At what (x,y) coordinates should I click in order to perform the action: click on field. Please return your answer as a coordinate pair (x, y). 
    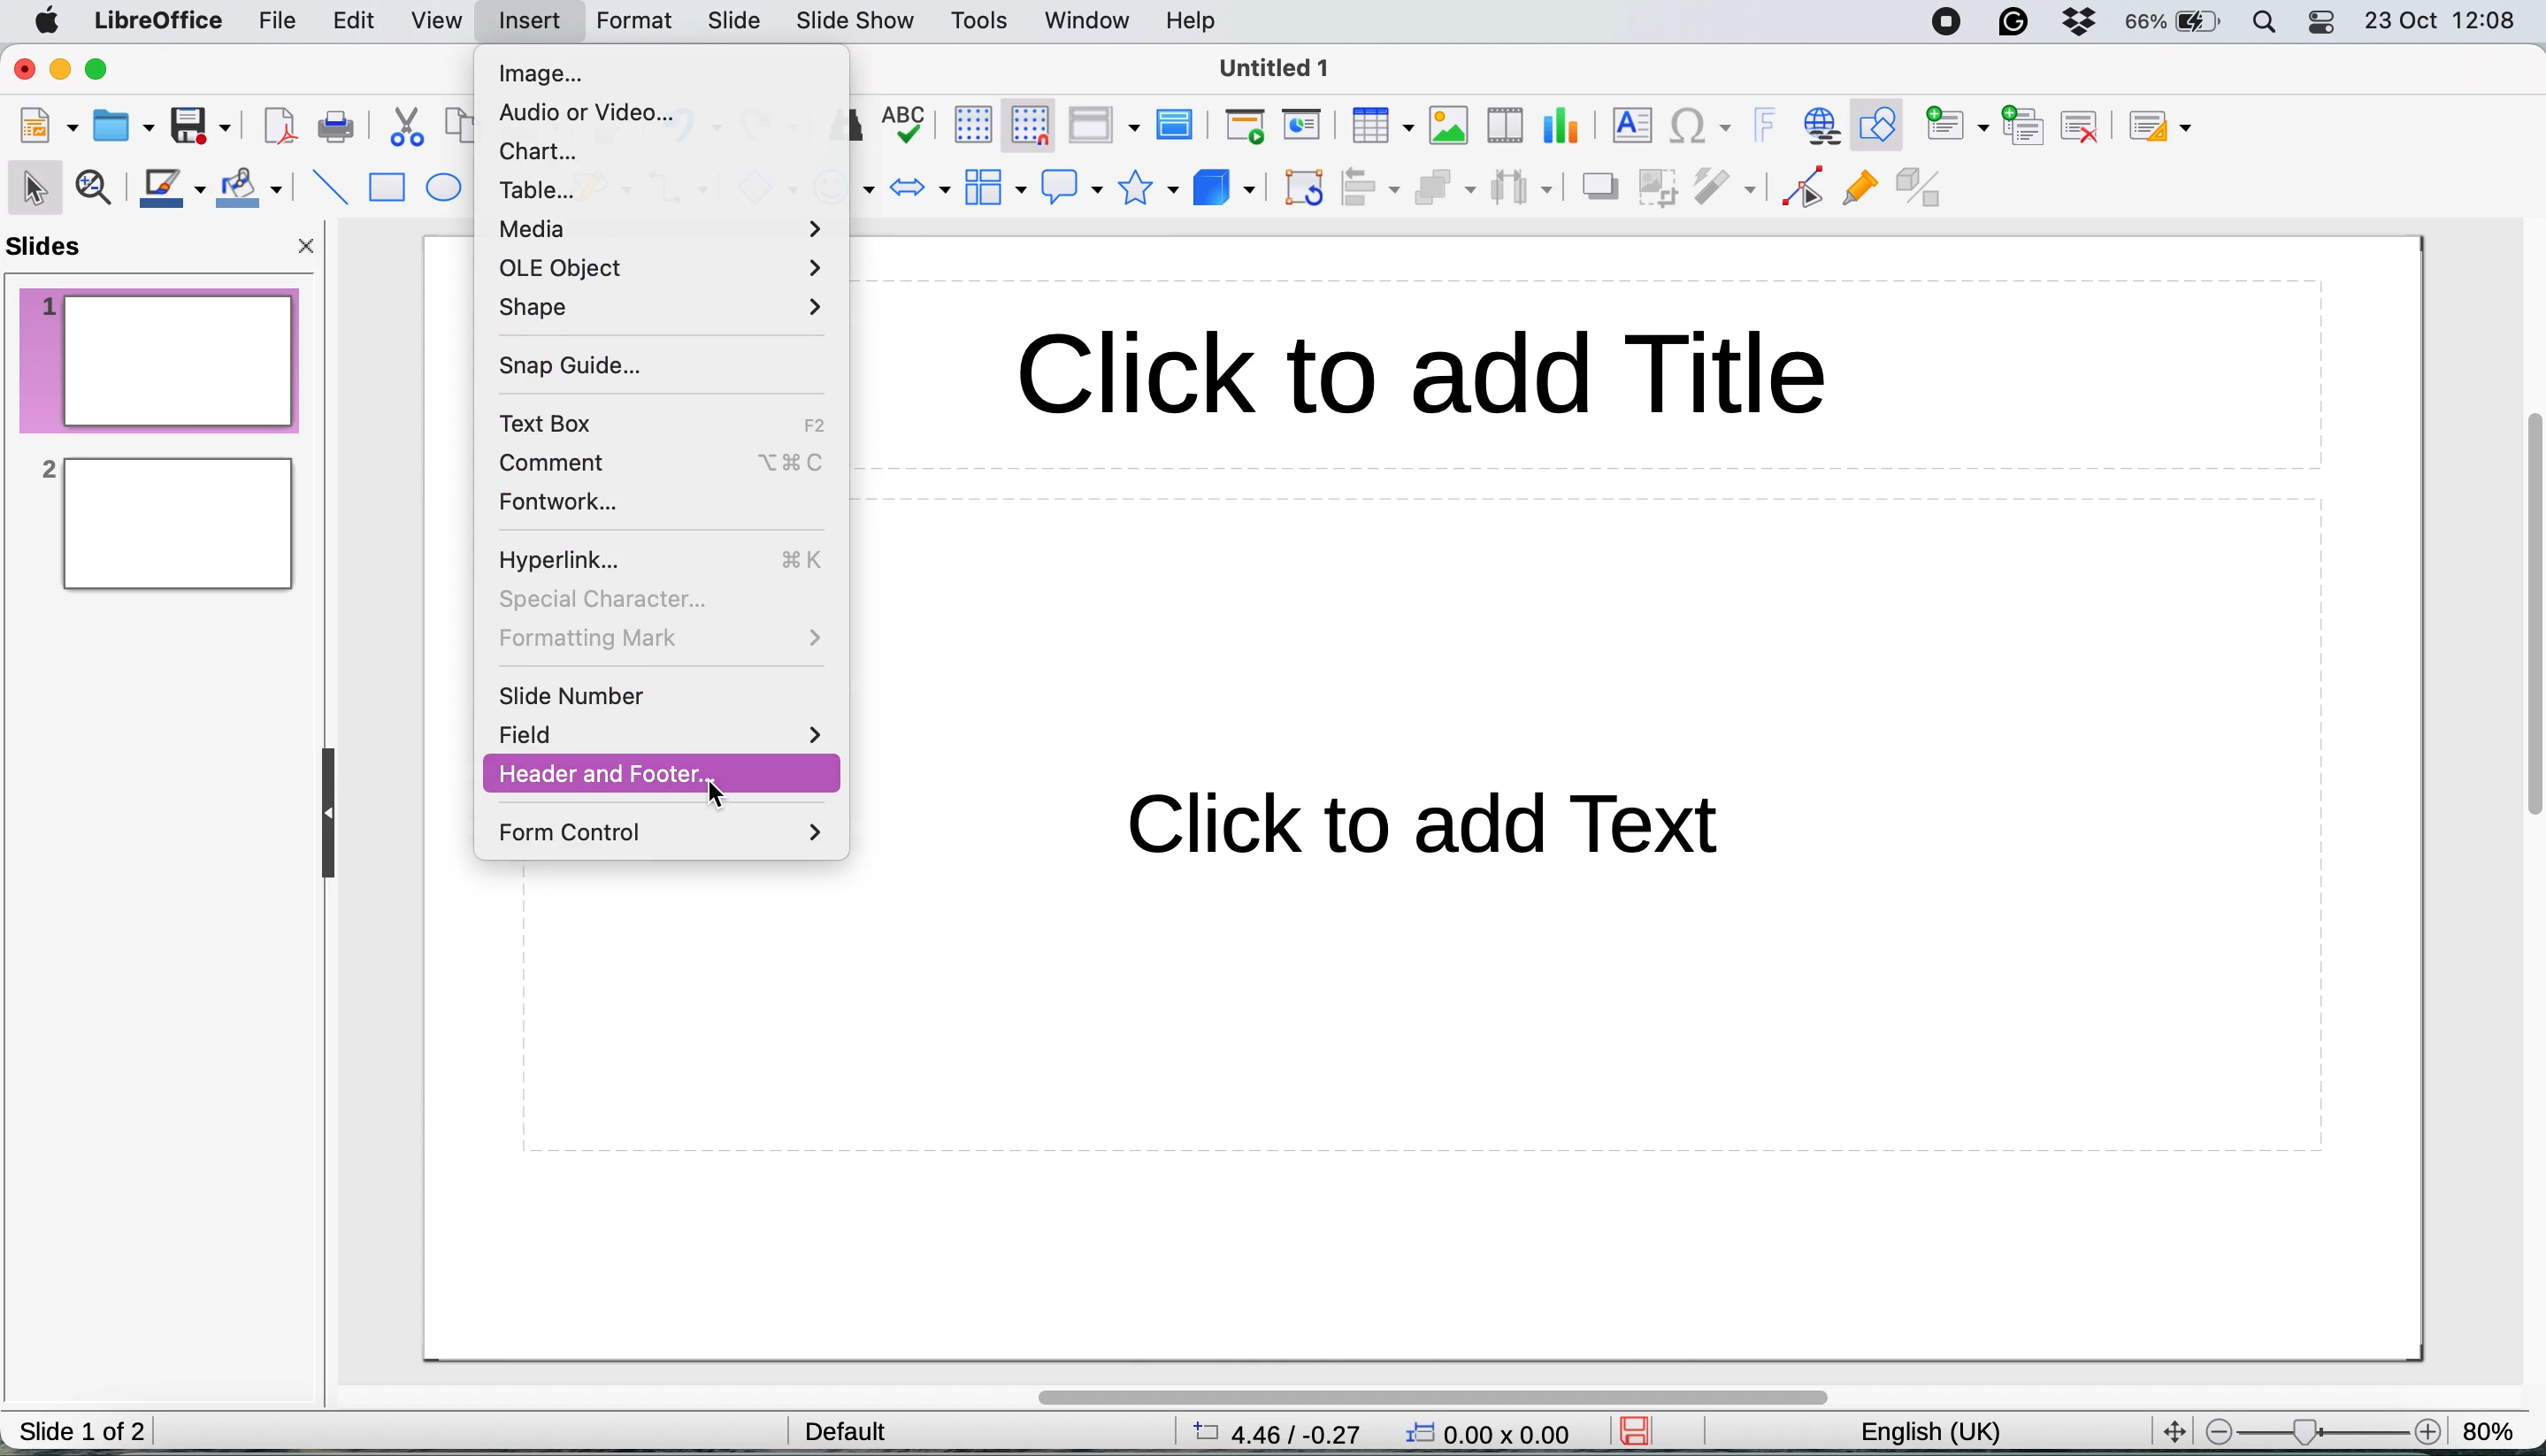
    Looking at the image, I should click on (663, 734).